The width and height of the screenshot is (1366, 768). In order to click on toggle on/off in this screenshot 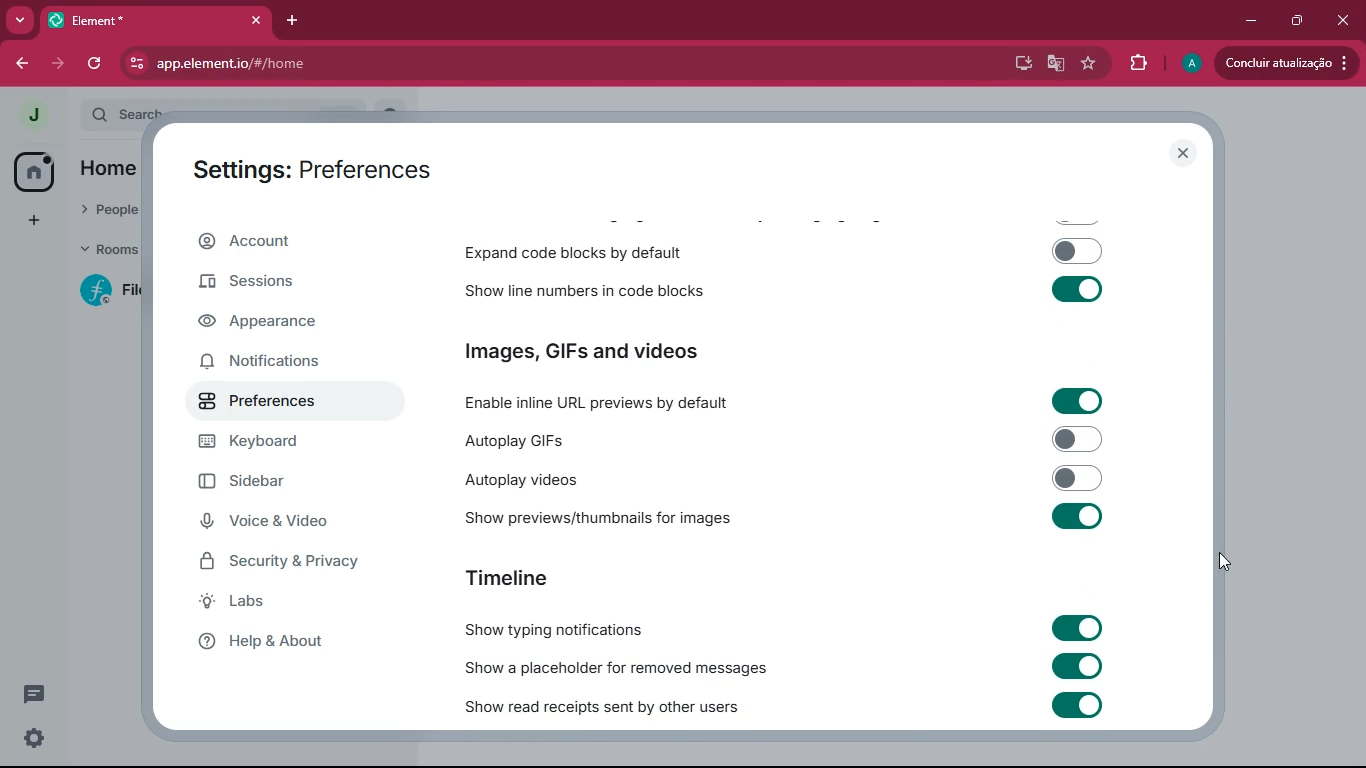, I will do `click(1078, 667)`.